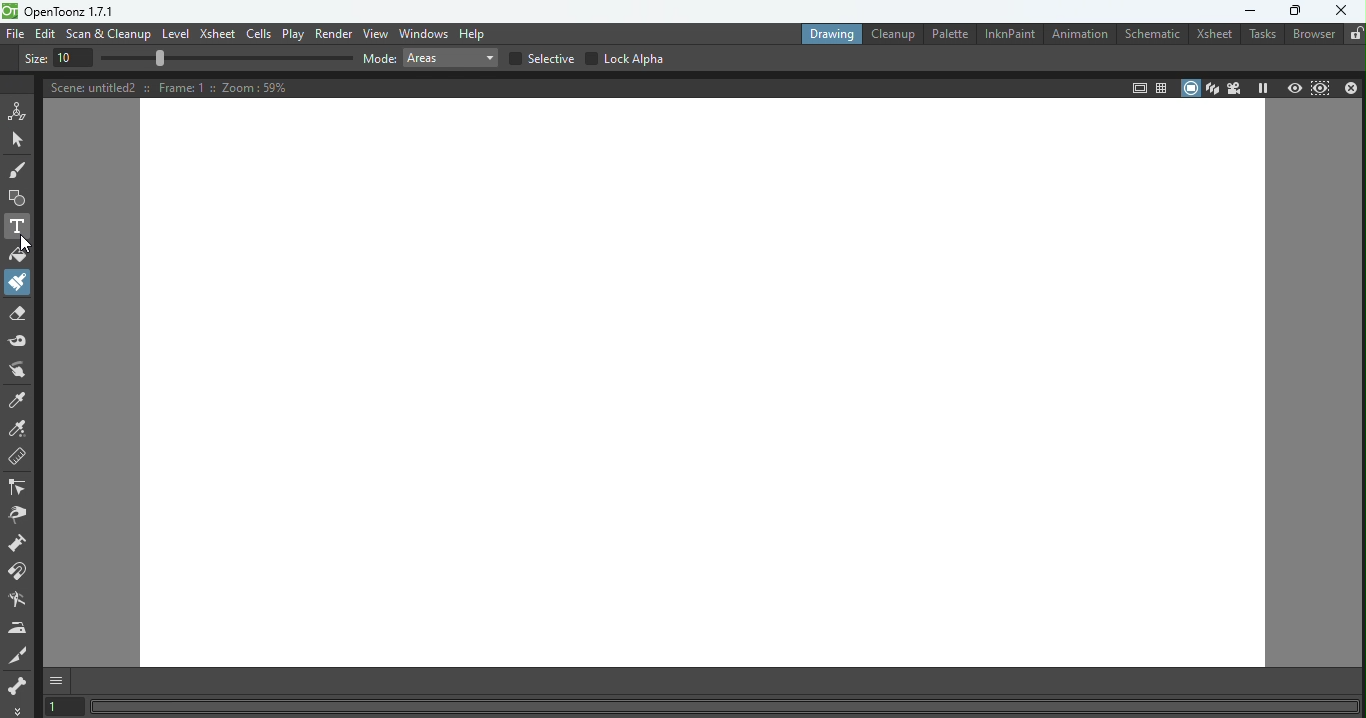 The height and width of the screenshot is (718, 1366). I want to click on View, so click(377, 34).